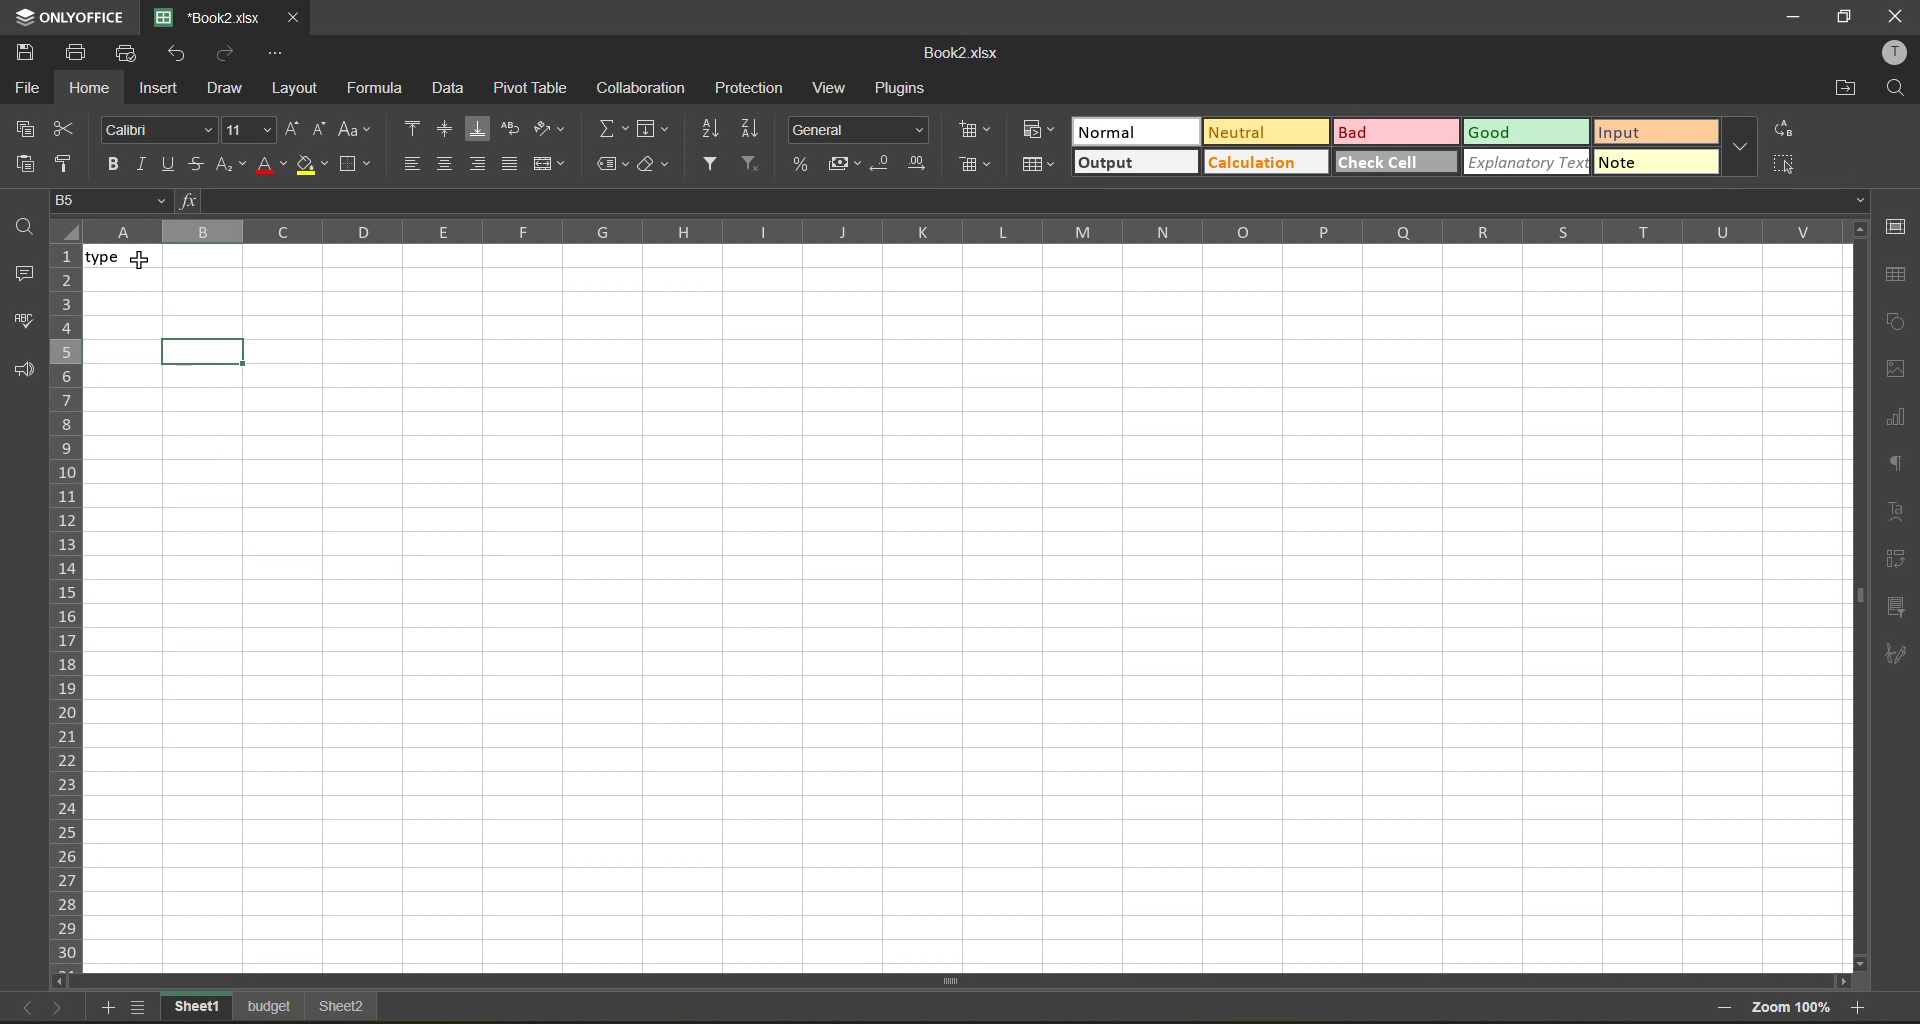 This screenshot has height=1024, width=1920. I want to click on zoom in, so click(1860, 1007).